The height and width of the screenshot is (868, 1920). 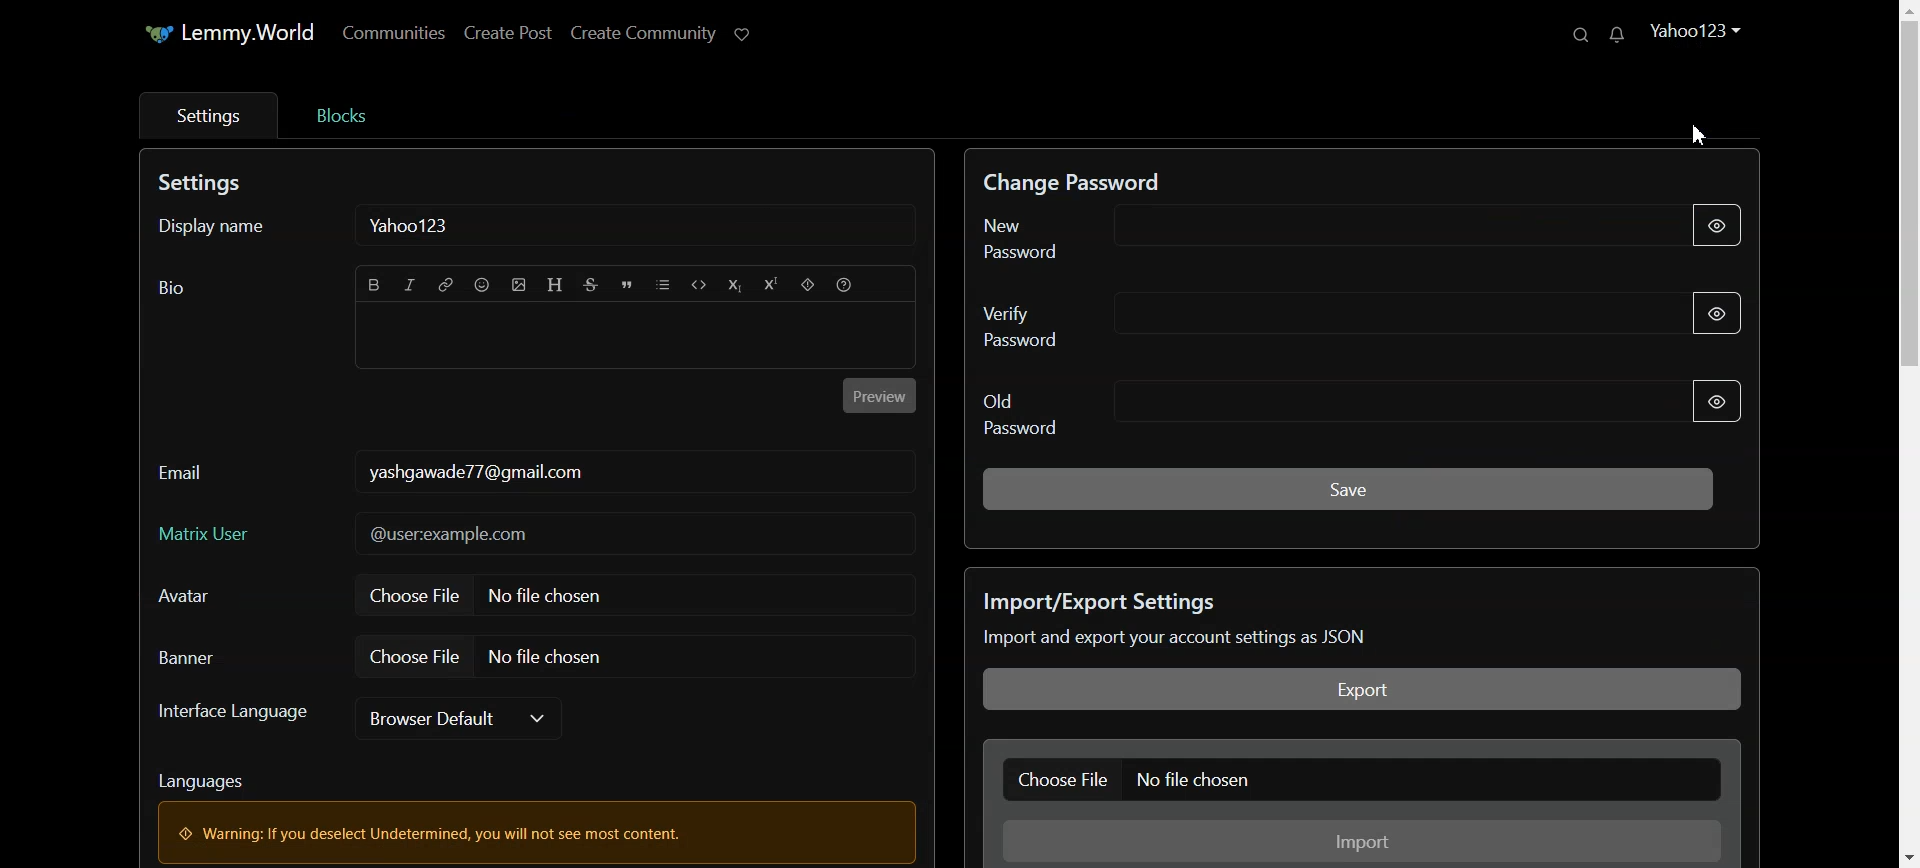 I want to click on Home Page, so click(x=227, y=32).